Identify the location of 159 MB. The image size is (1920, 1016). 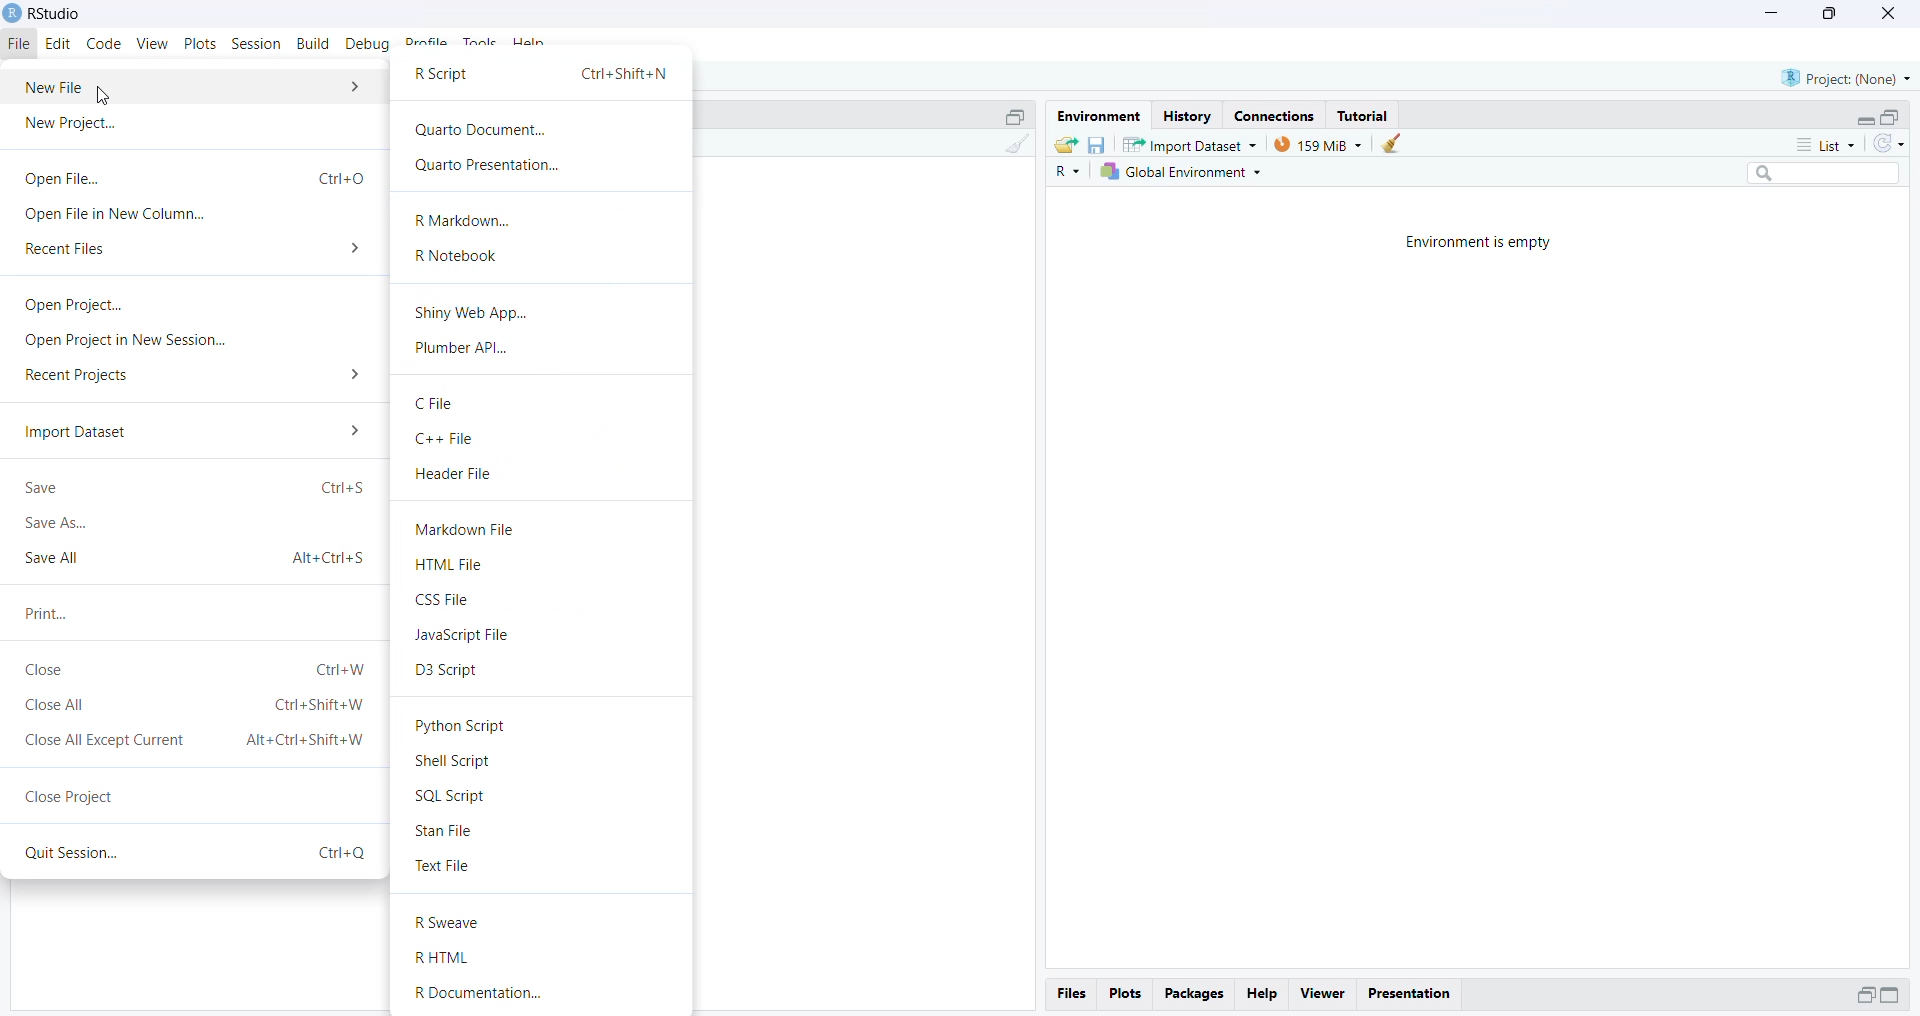
(1317, 144).